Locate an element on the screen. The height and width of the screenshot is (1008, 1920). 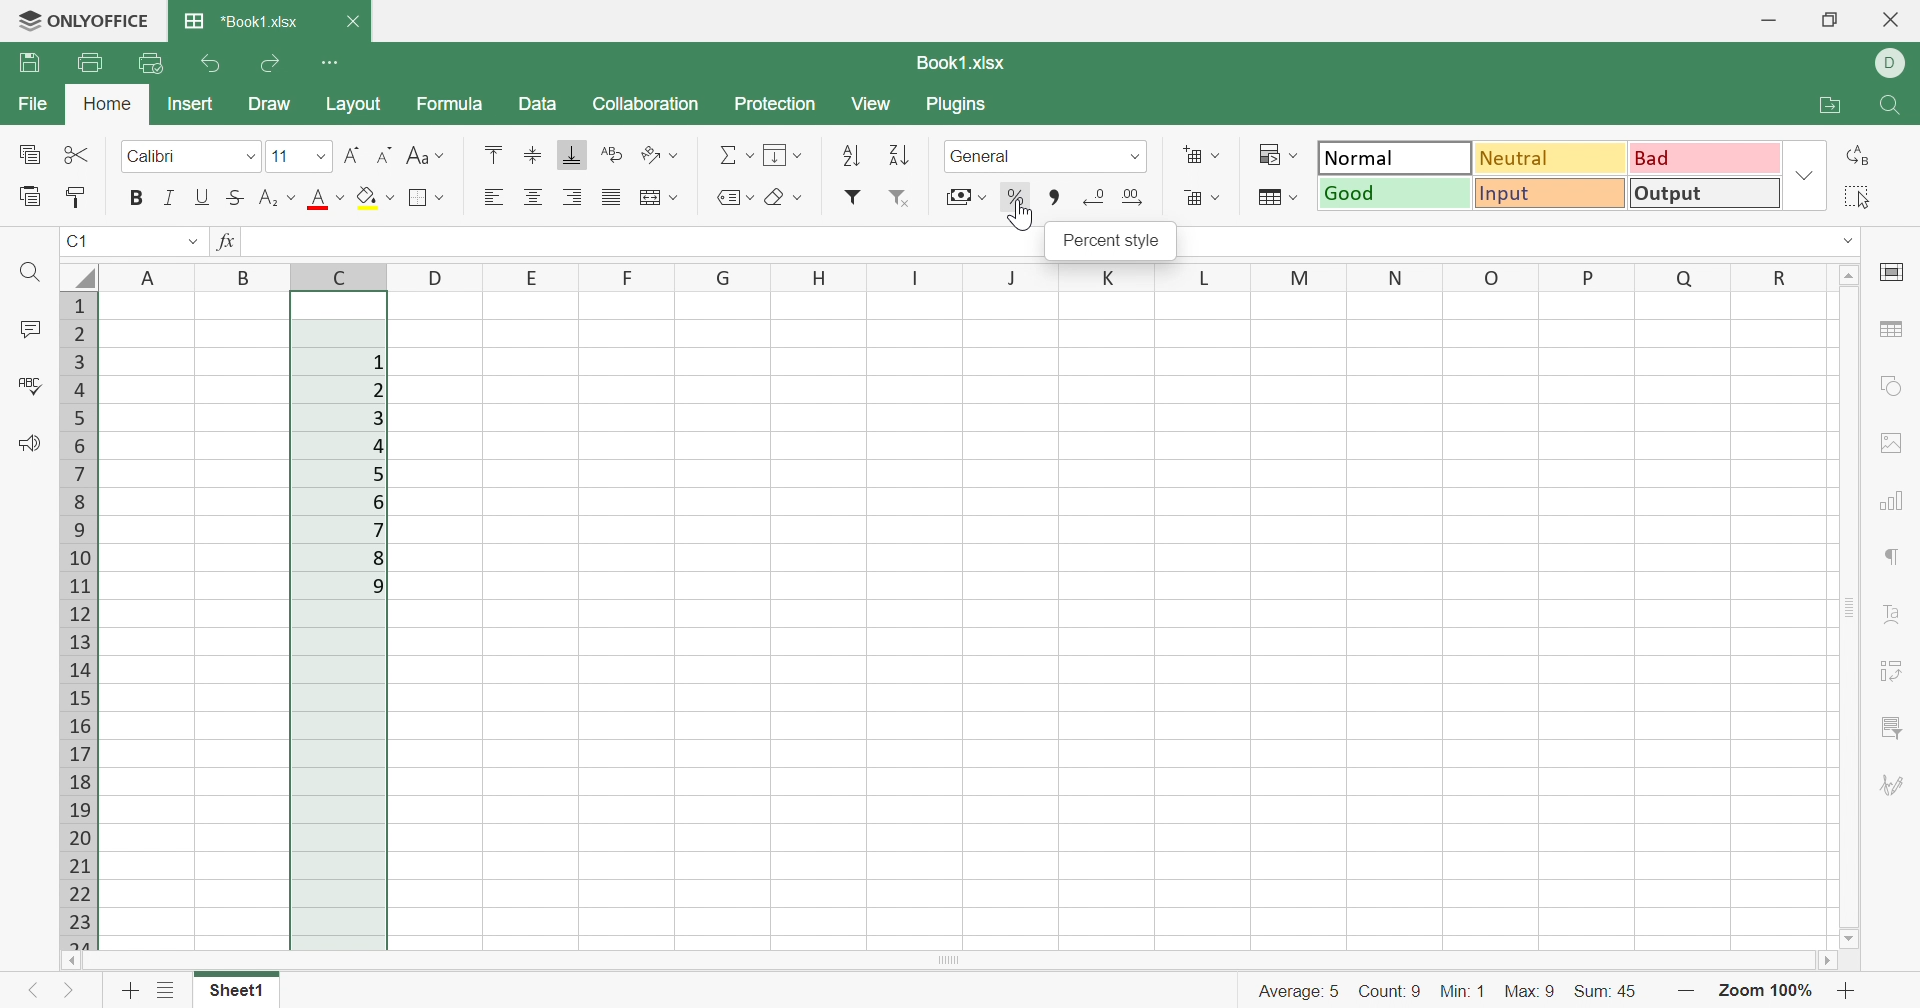
Borders is located at coordinates (429, 199).